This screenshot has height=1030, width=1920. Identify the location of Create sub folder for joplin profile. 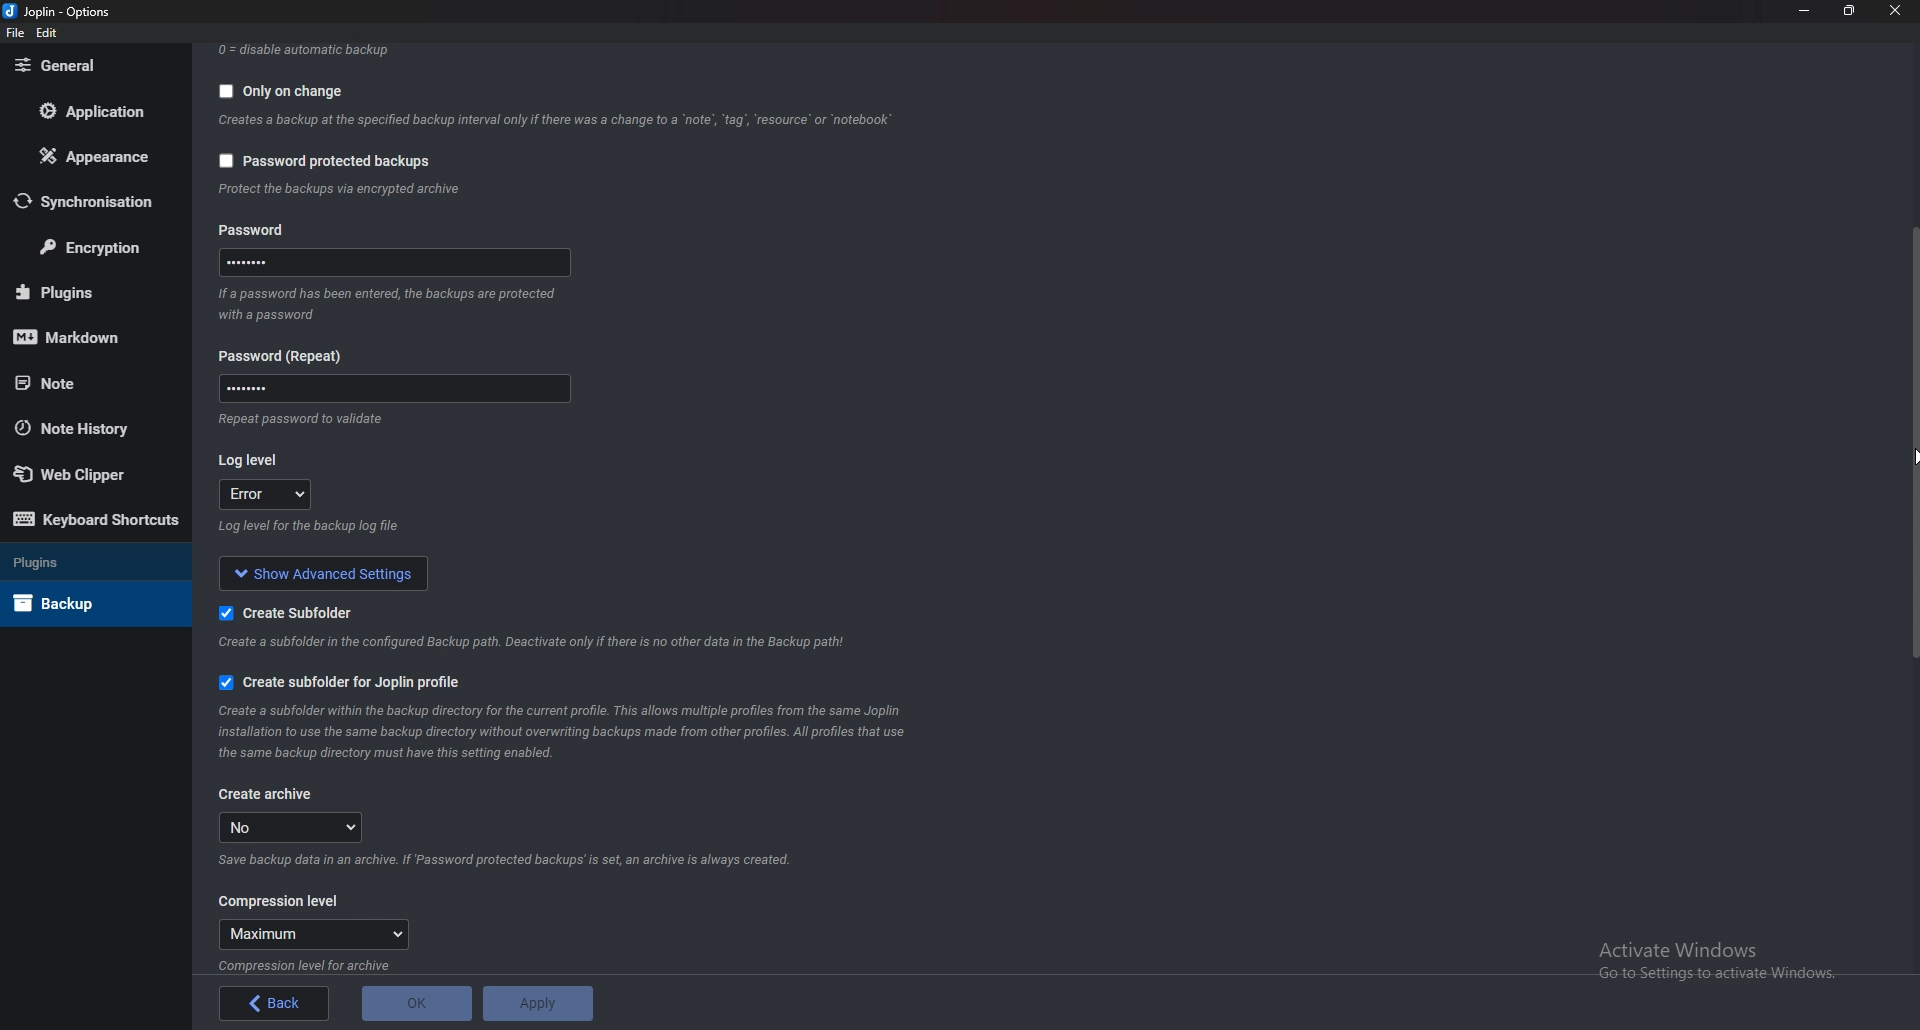
(342, 683).